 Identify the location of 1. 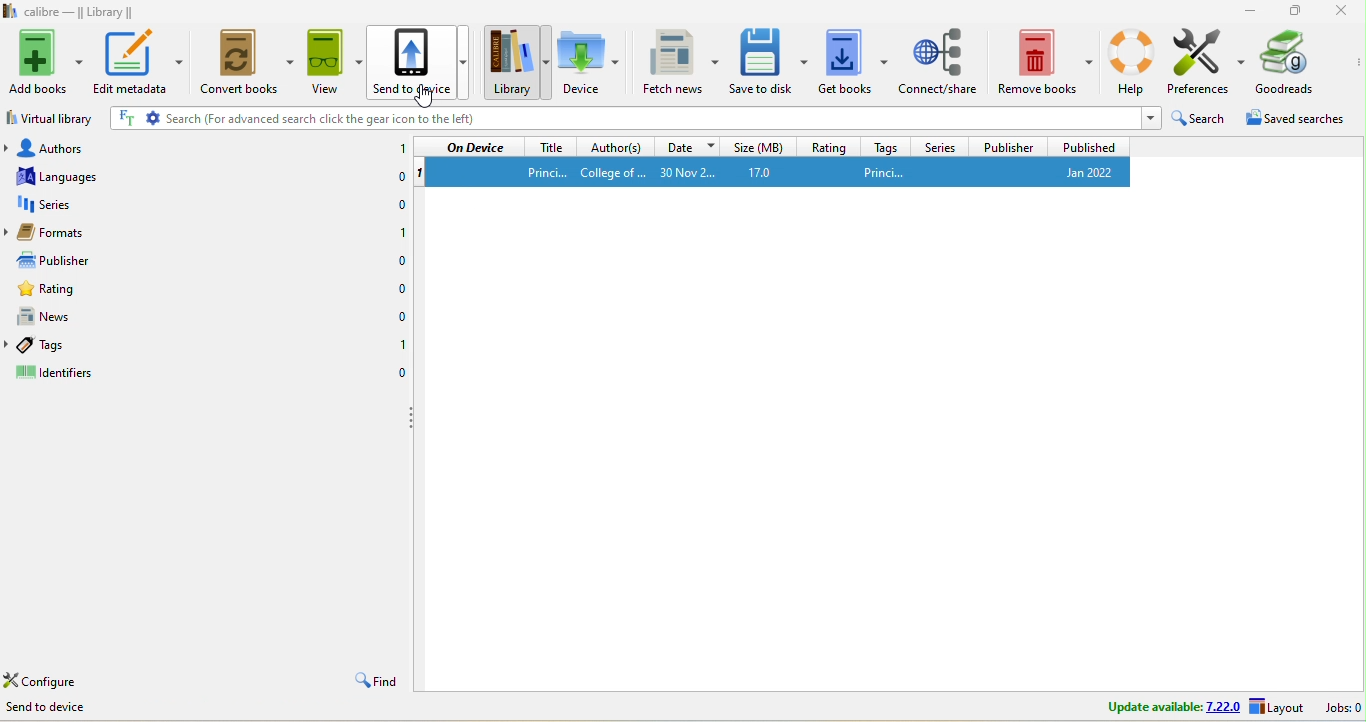
(423, 173).